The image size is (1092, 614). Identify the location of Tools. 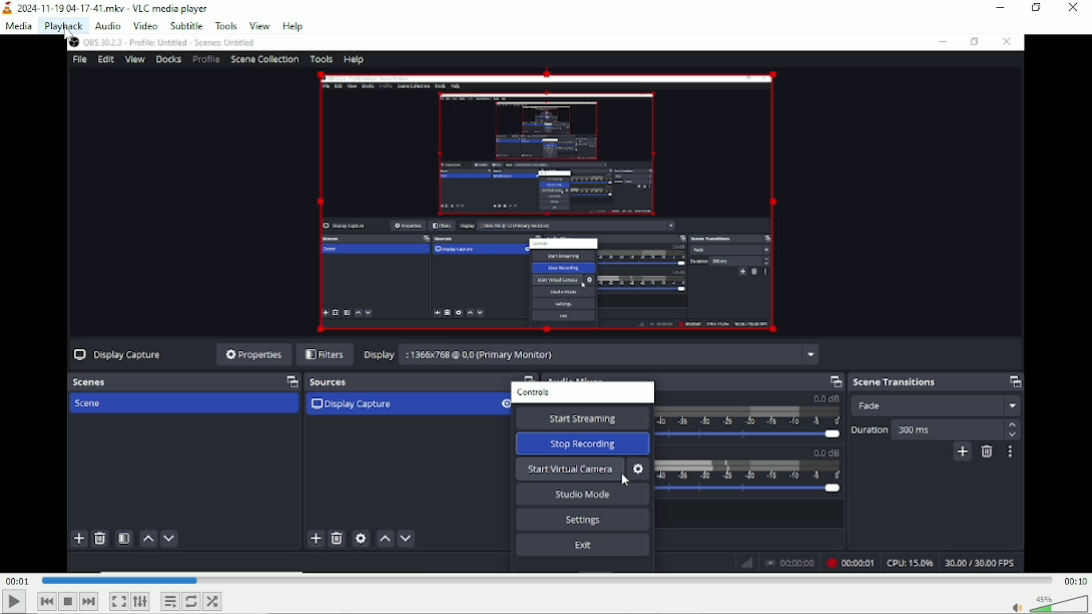
(227, 26).